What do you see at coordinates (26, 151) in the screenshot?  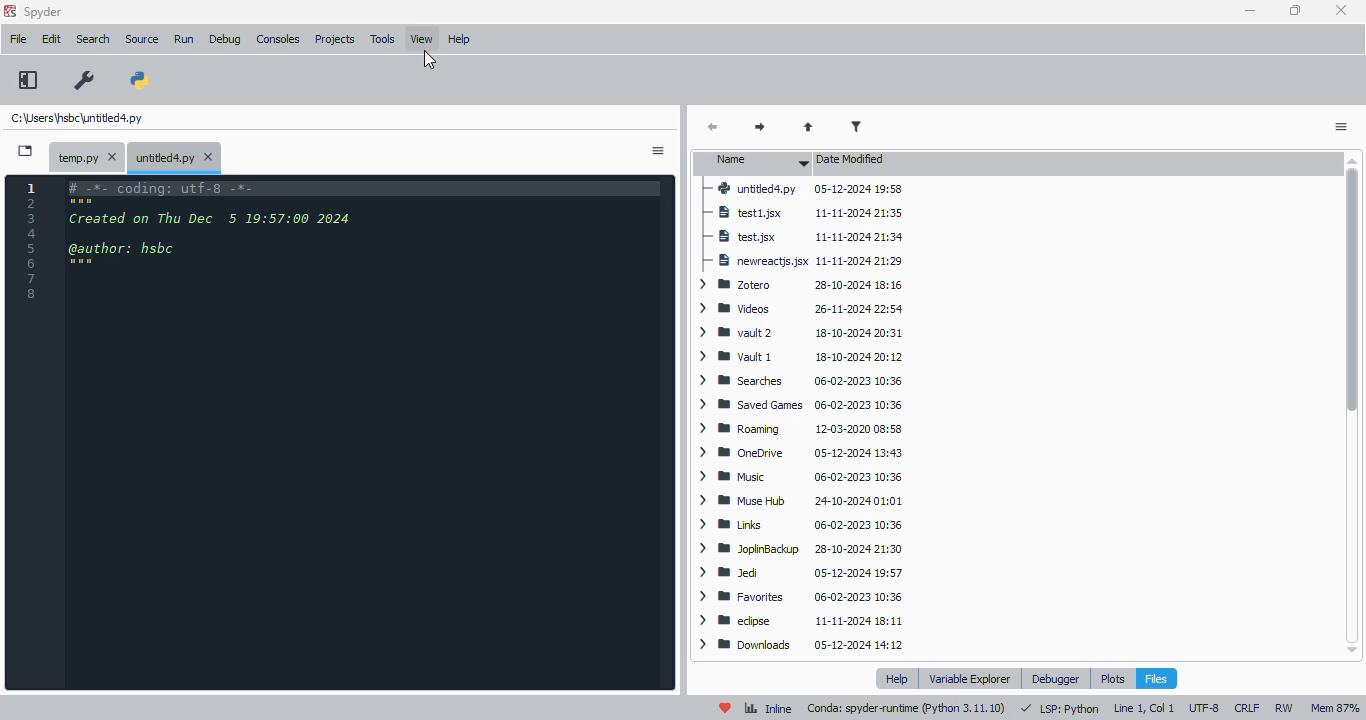 I see `browse tabs` at bounding box center [26, 151].